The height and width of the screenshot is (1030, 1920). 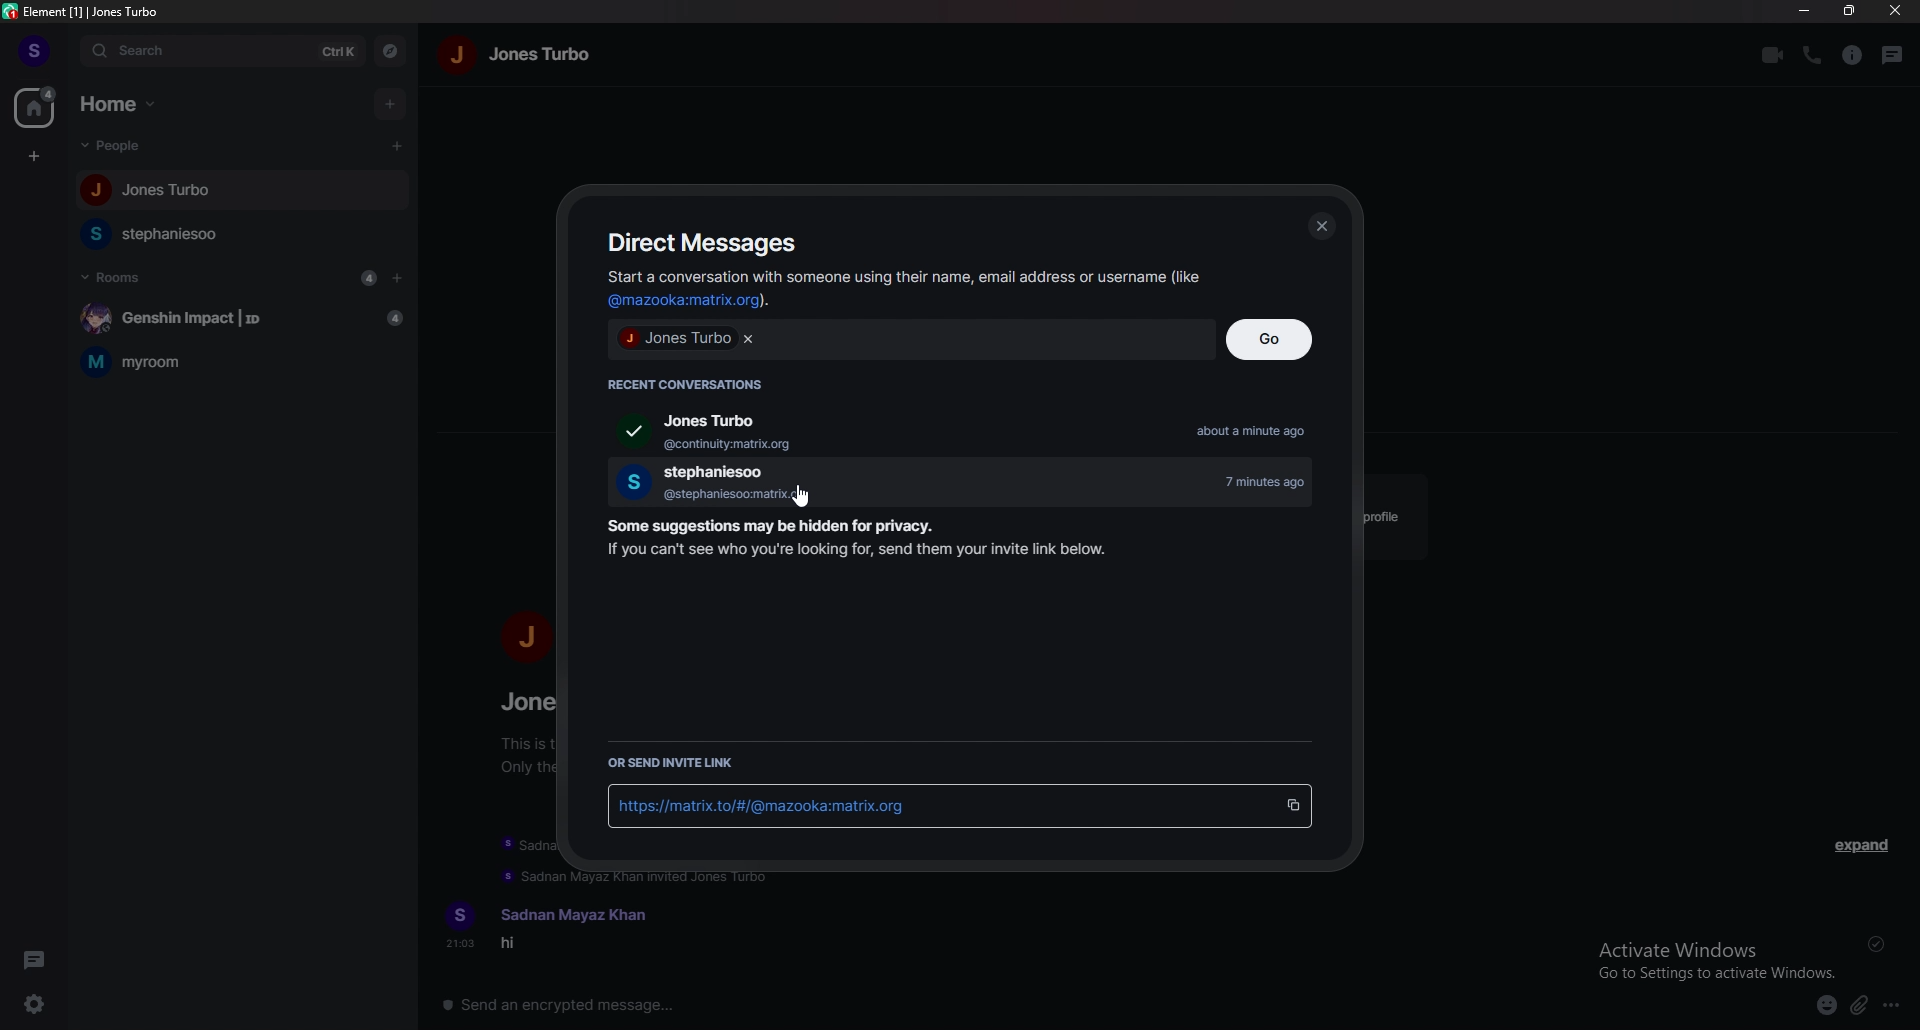 I want to click on video call, so click(x=1770, y=56).